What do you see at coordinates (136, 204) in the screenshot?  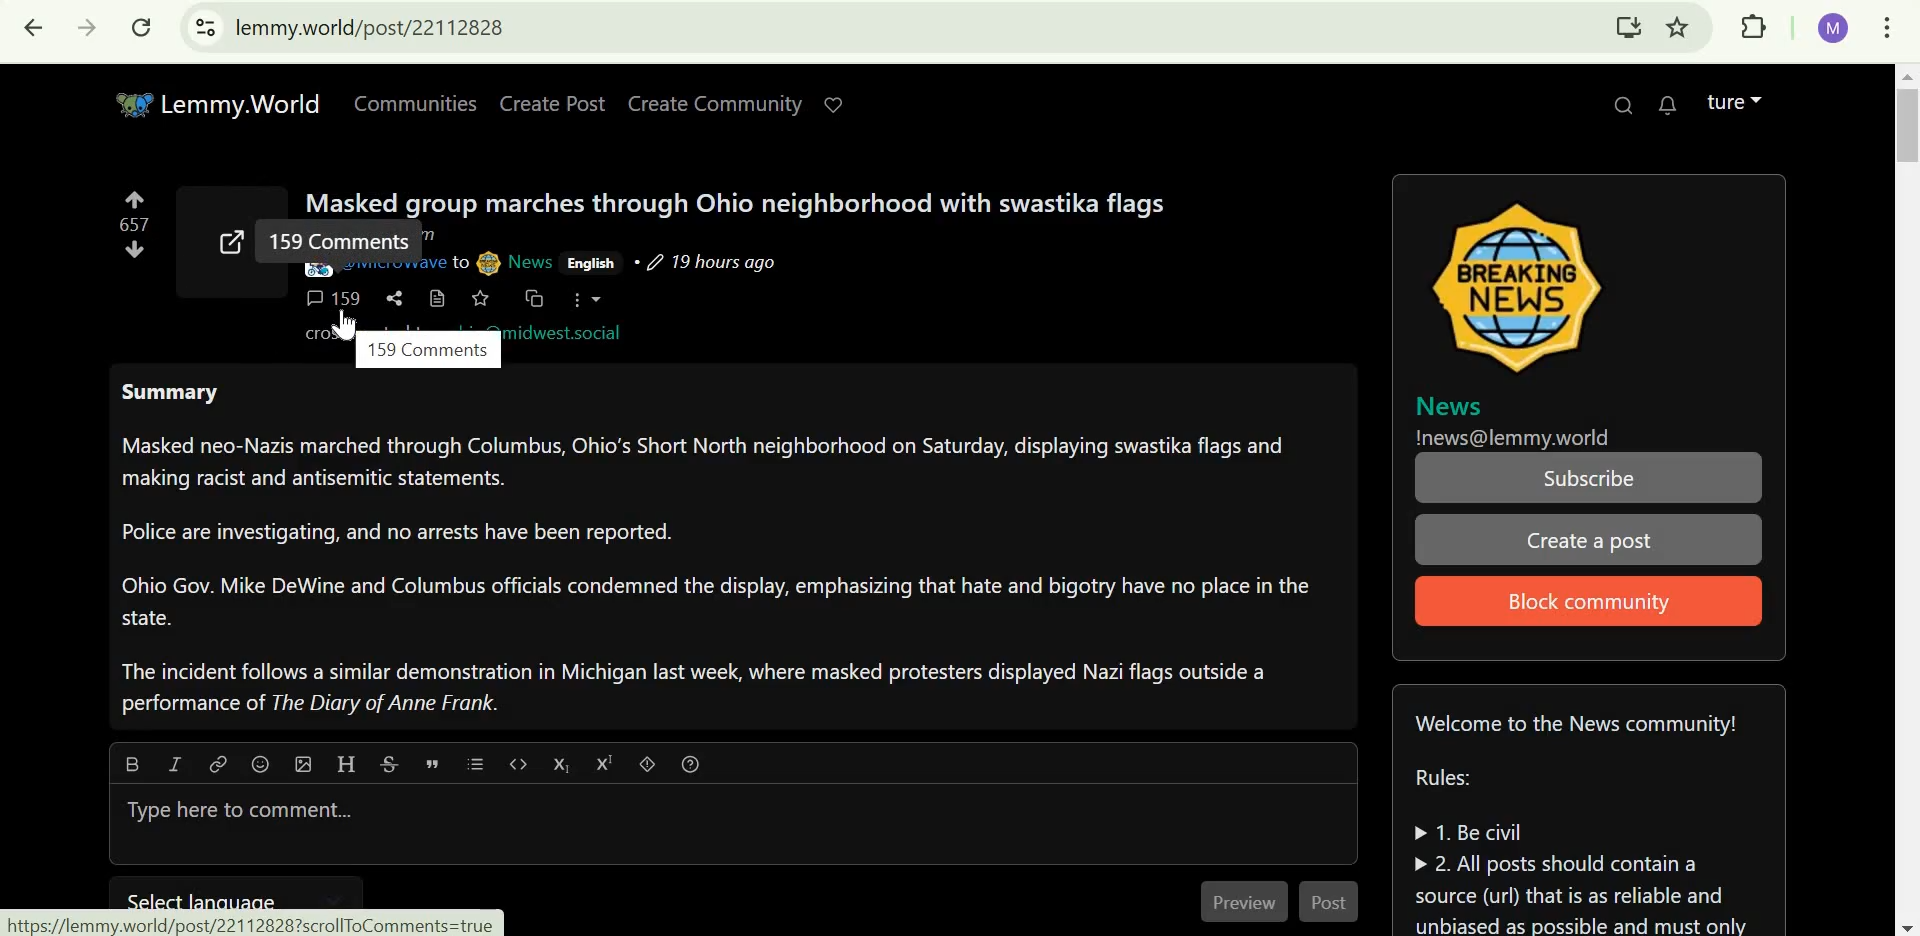 I see `upvote` at bounding box center [136, 204].